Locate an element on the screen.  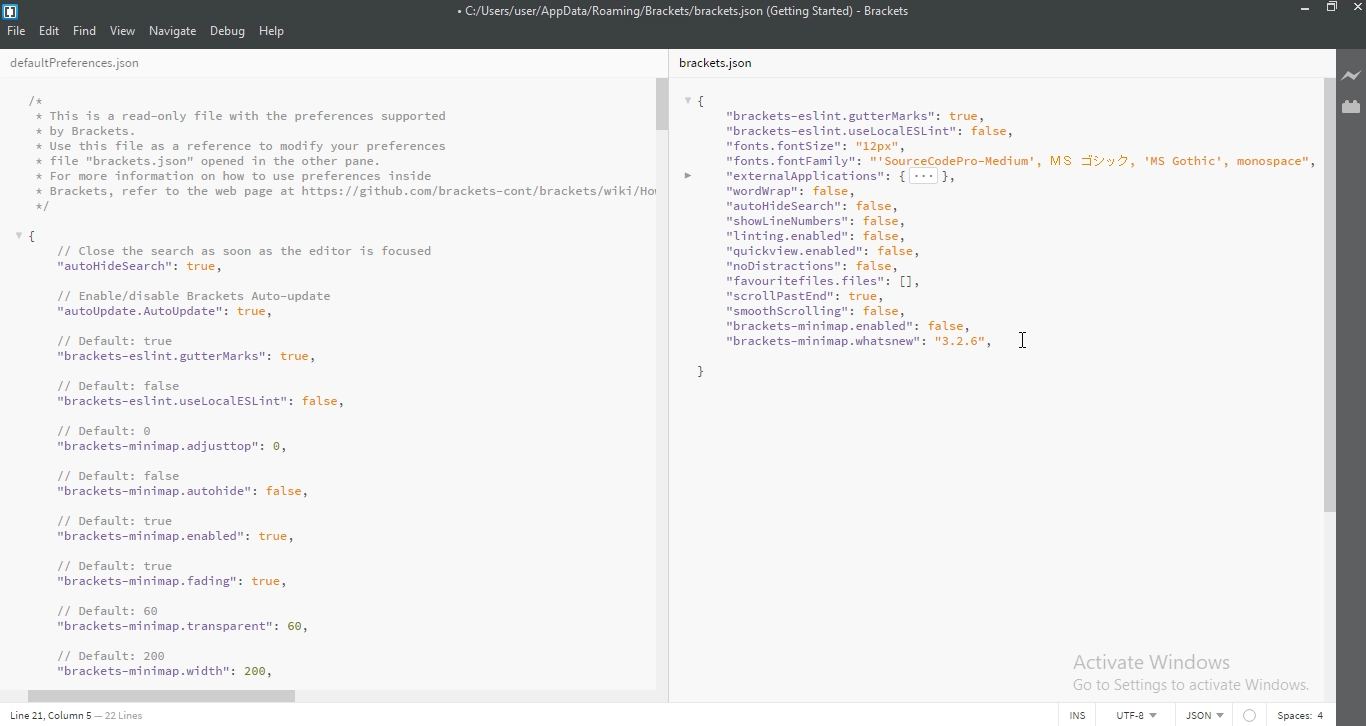
close is located at coordinates (1356, 12).